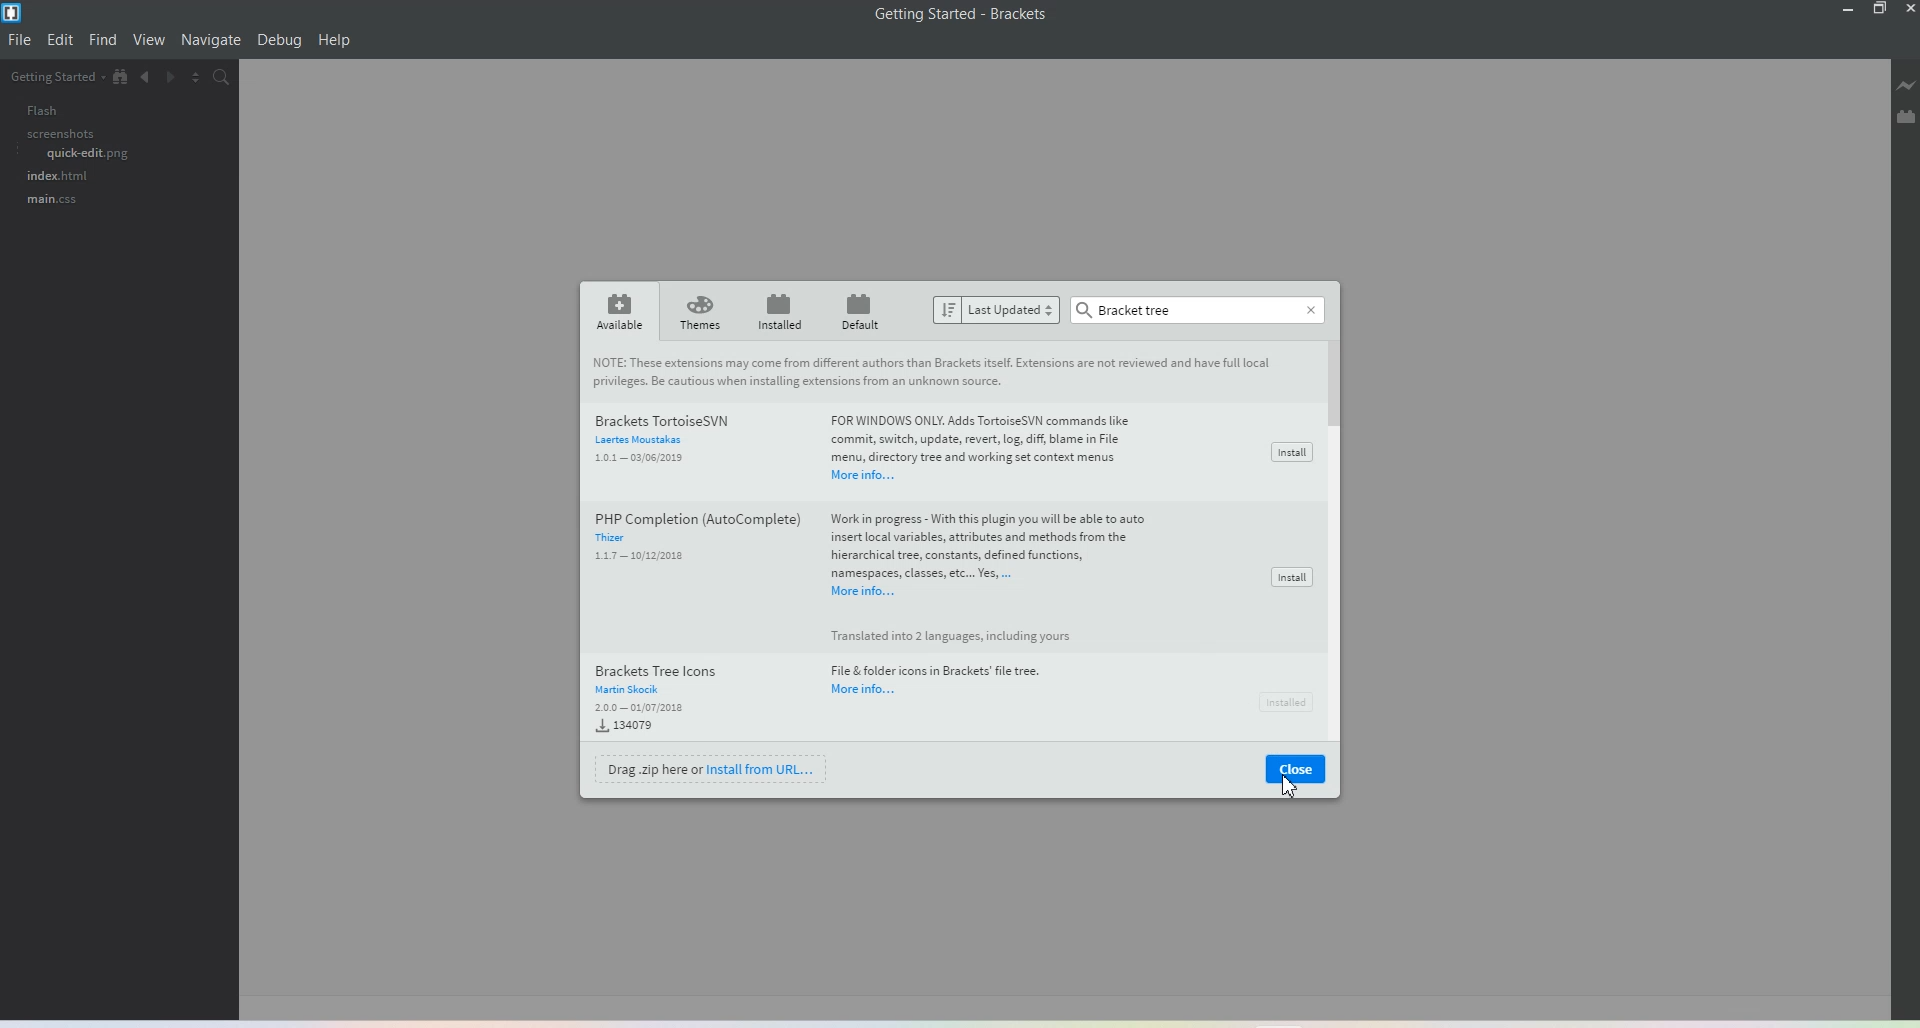 The height and width of the screenshot is (1028, 1920). Describe the element at coordinates (1128, 309) in the screenshot. I see `Text` at that location.